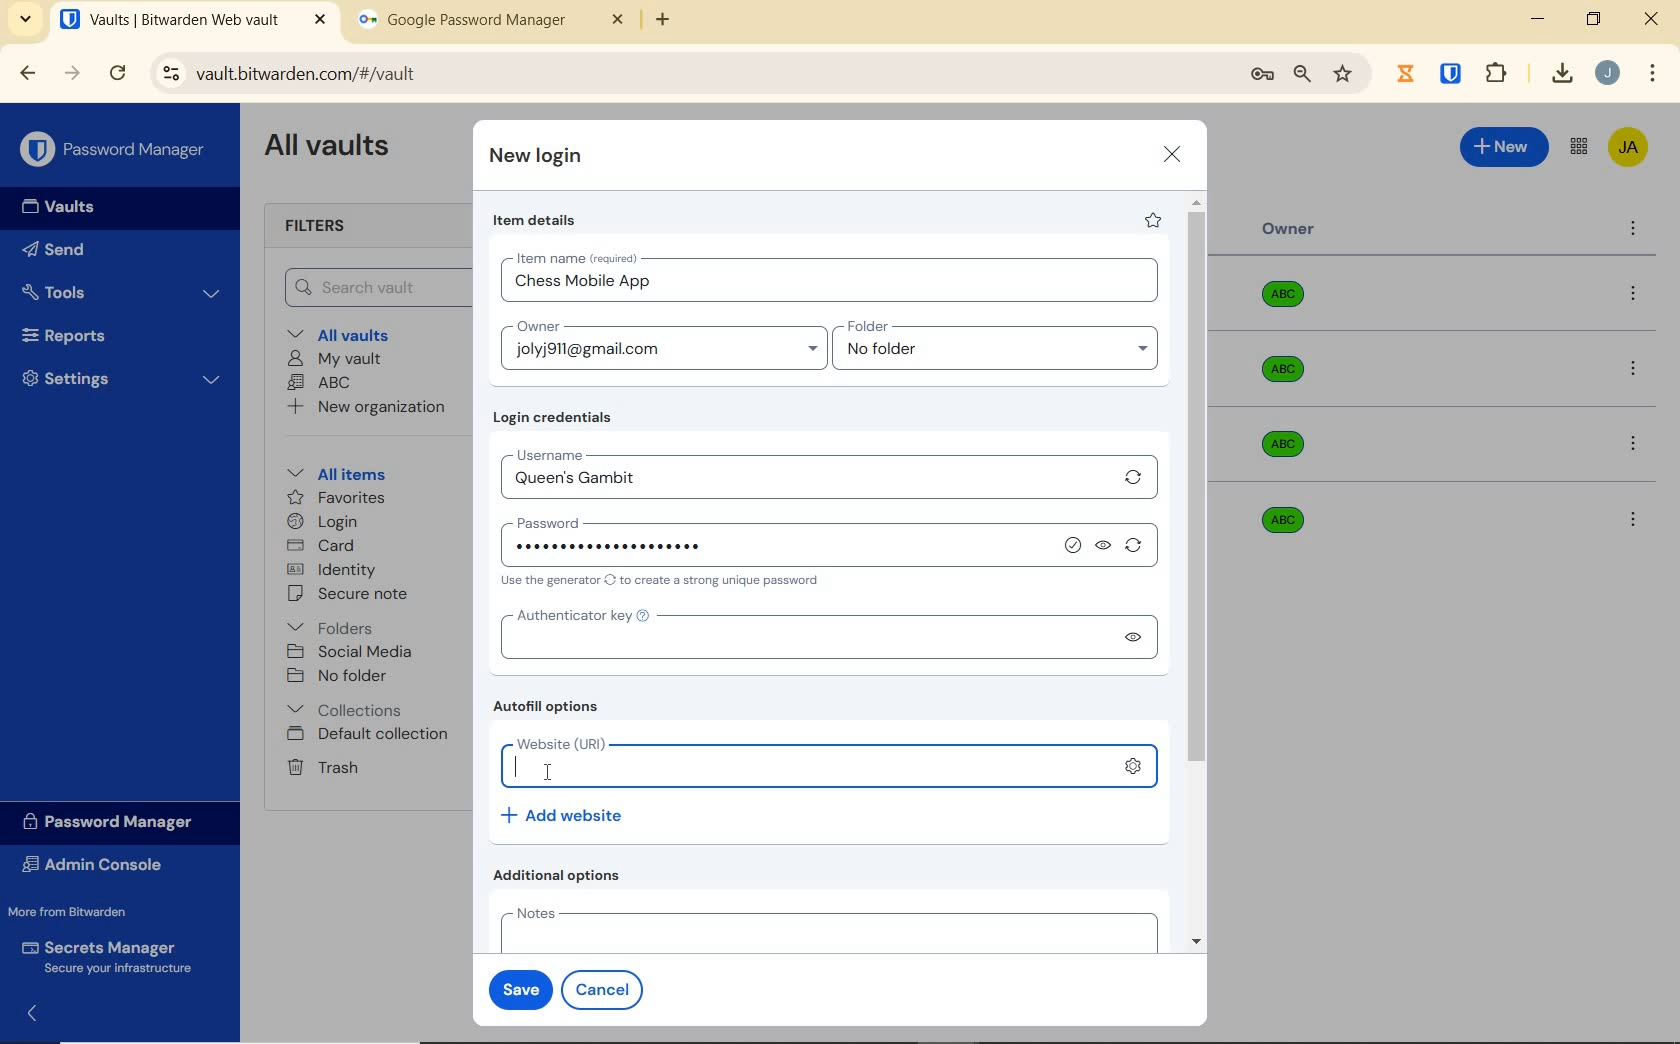  Describe the element at coordinates (121, 293) in the screenshot. I see `Tools` at that location.